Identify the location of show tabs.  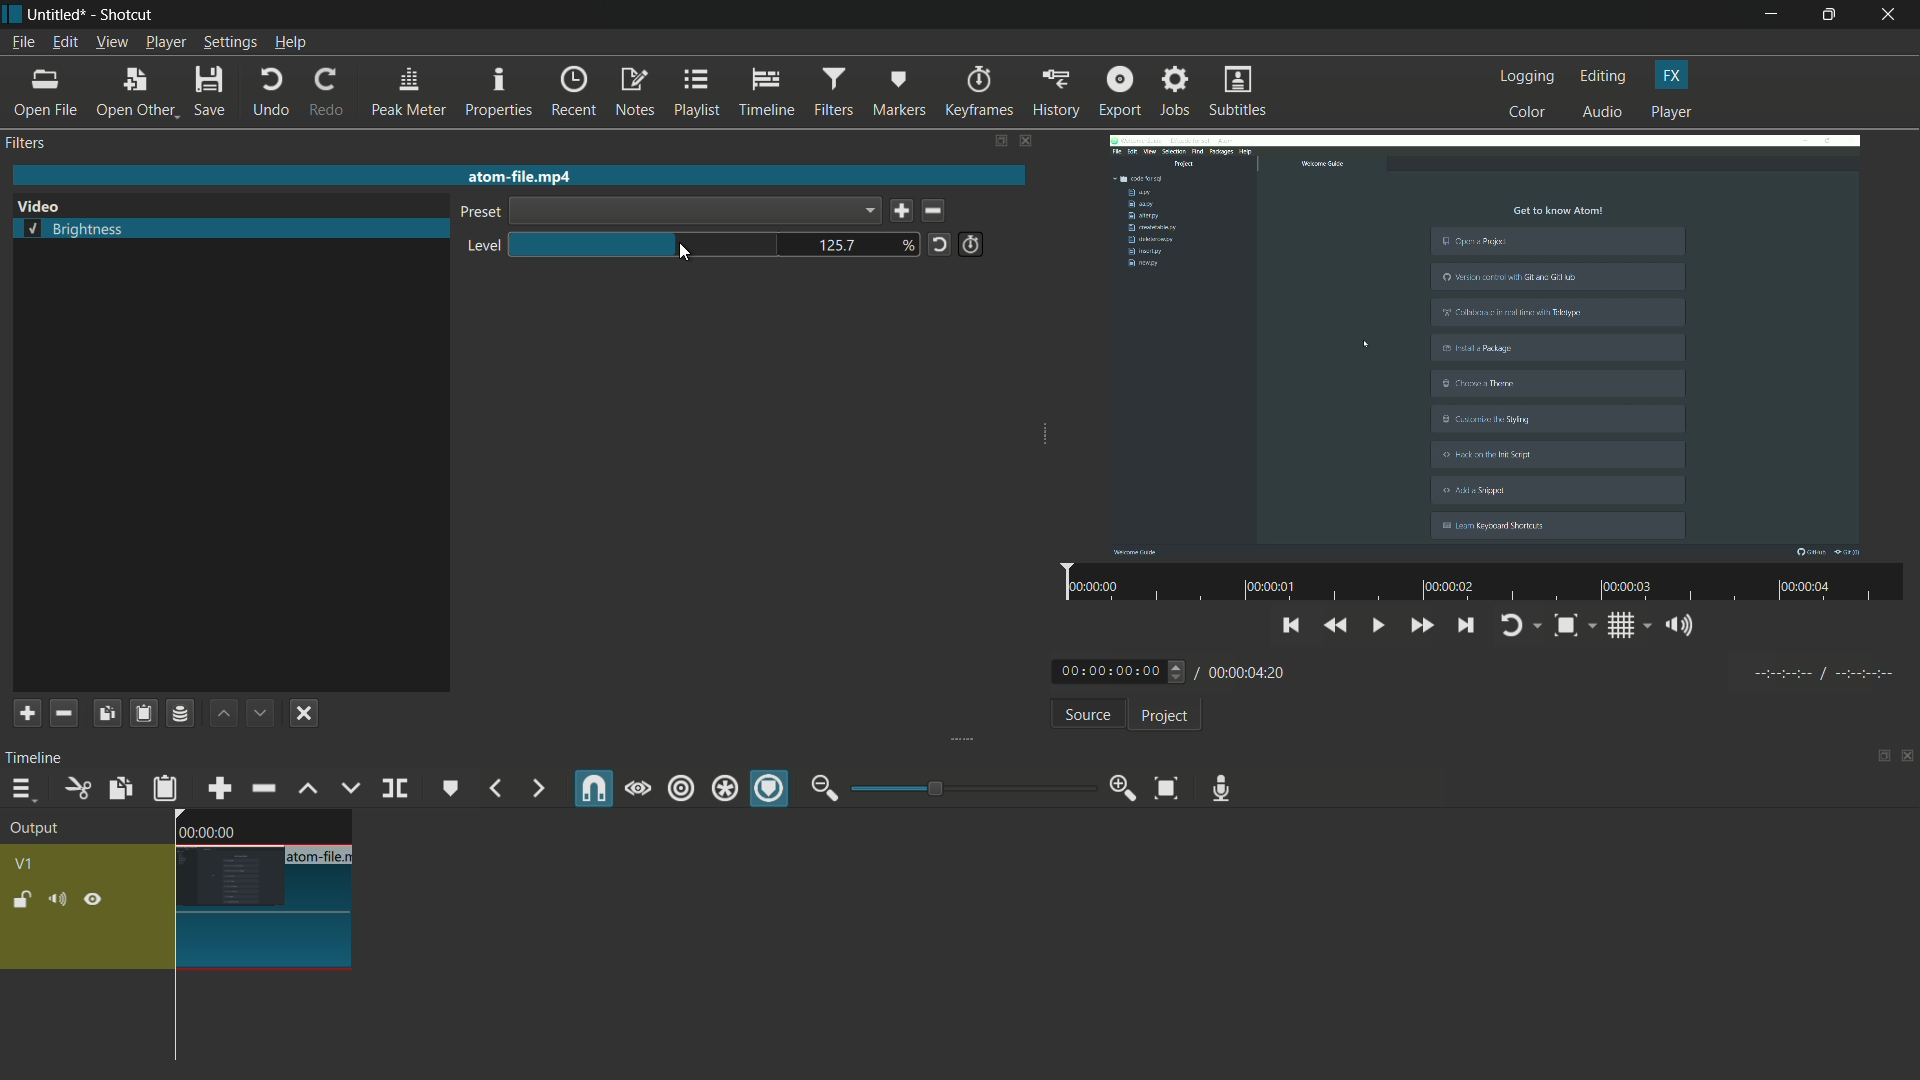
(1877, 758).